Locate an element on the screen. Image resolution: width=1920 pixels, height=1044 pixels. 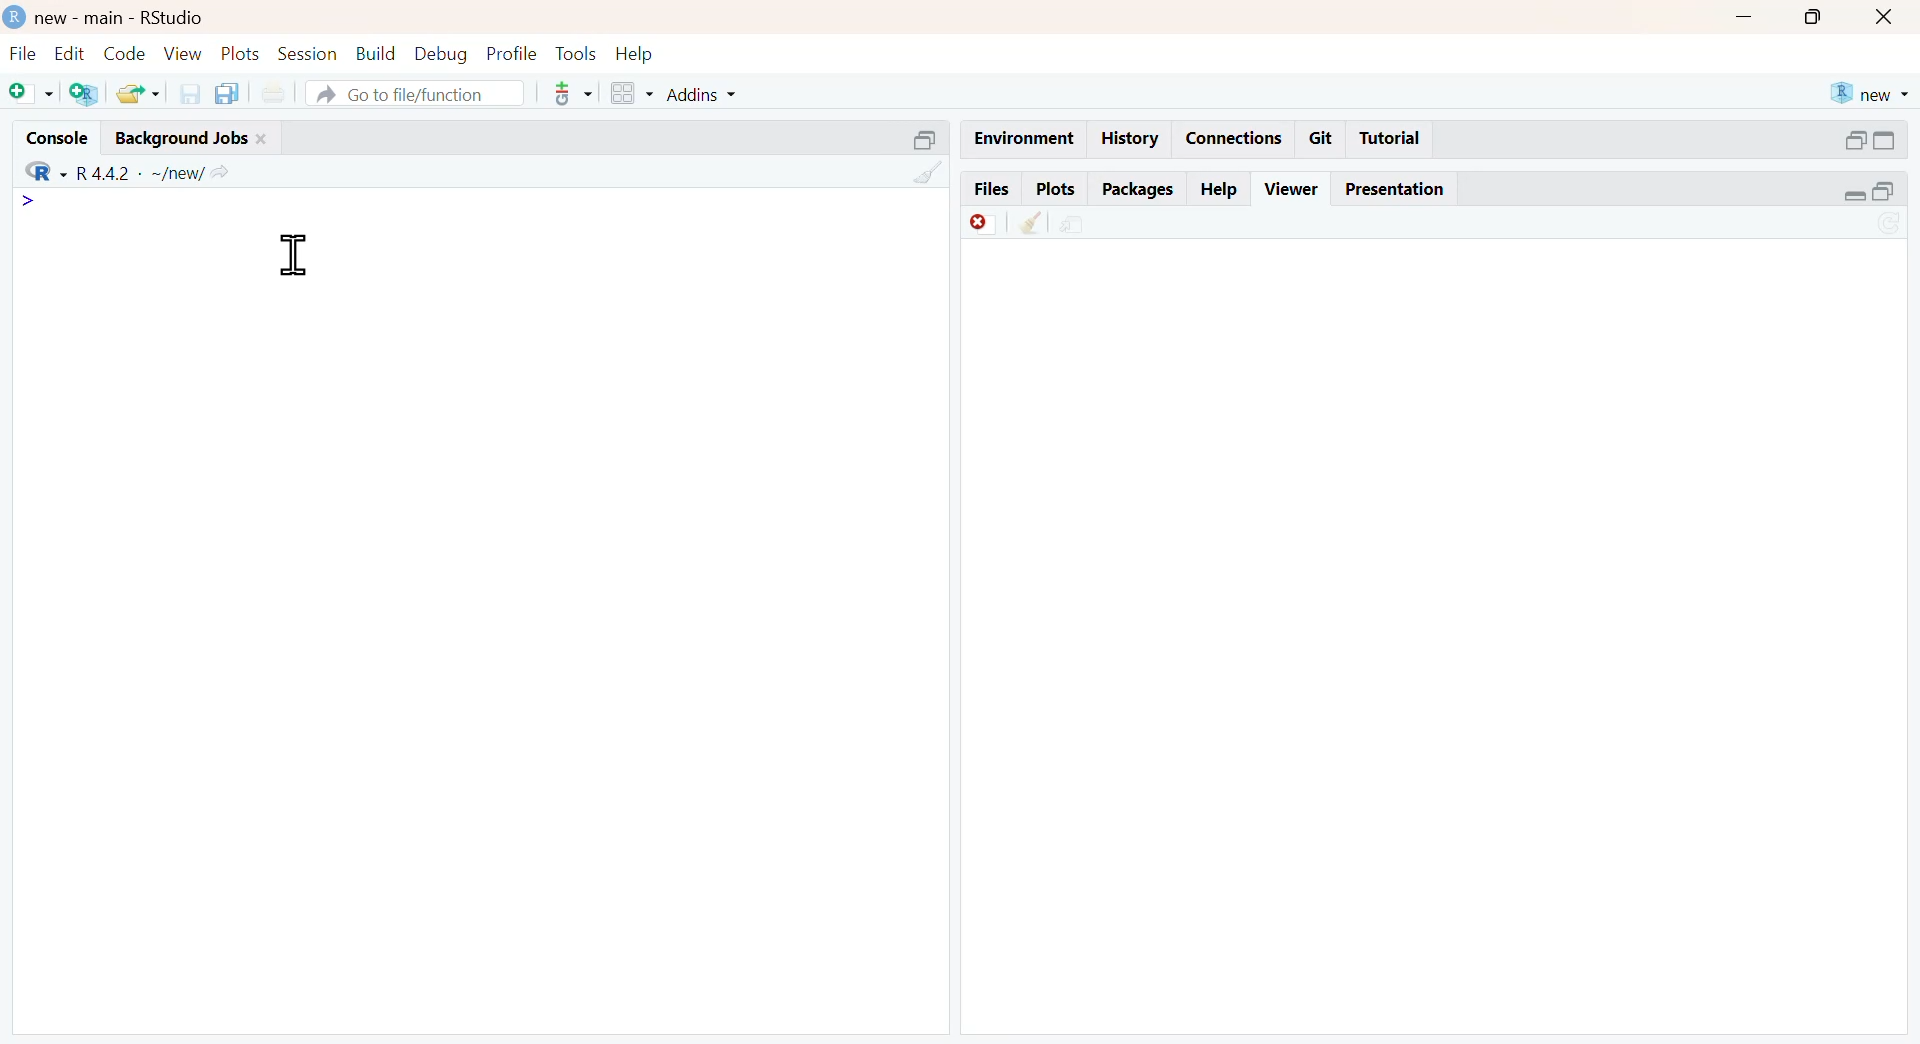
expand/collapse  is located at coordinates (926, 139).